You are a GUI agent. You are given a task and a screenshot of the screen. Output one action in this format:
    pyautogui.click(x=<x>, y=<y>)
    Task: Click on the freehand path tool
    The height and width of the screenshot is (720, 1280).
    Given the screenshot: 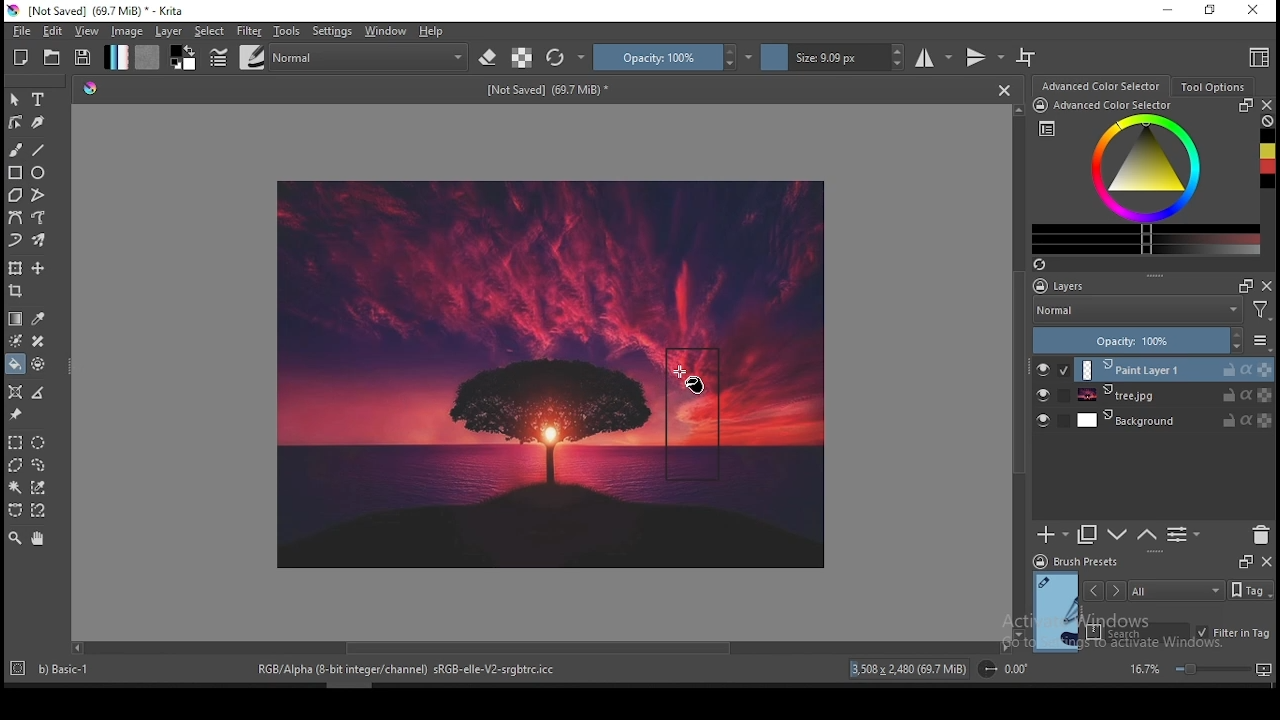 What is the action you would take?
    pyautogui.click(x=38, y=218)
    